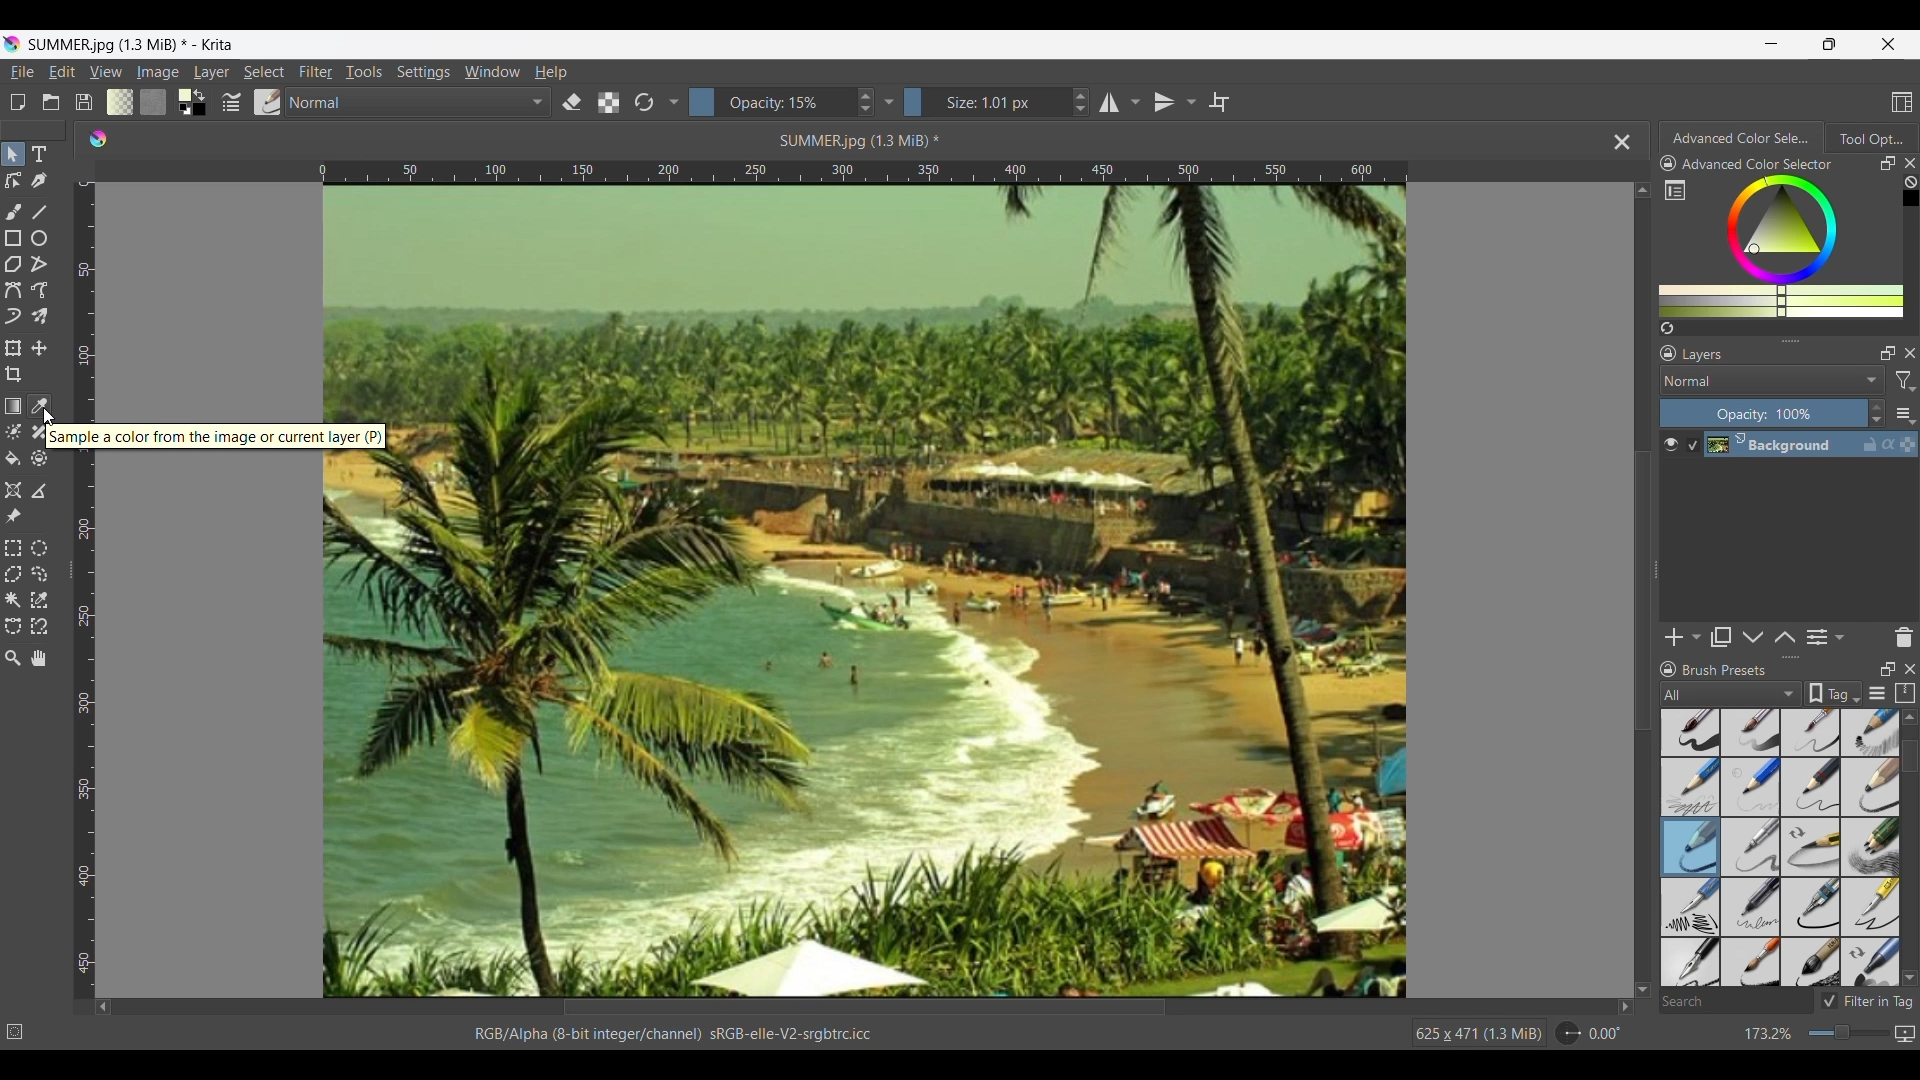 This screenshot has height=1080, width=1920. Describe the element at coordinates (1905, 693) in the screenshot. I see `Storage resources` at that location.